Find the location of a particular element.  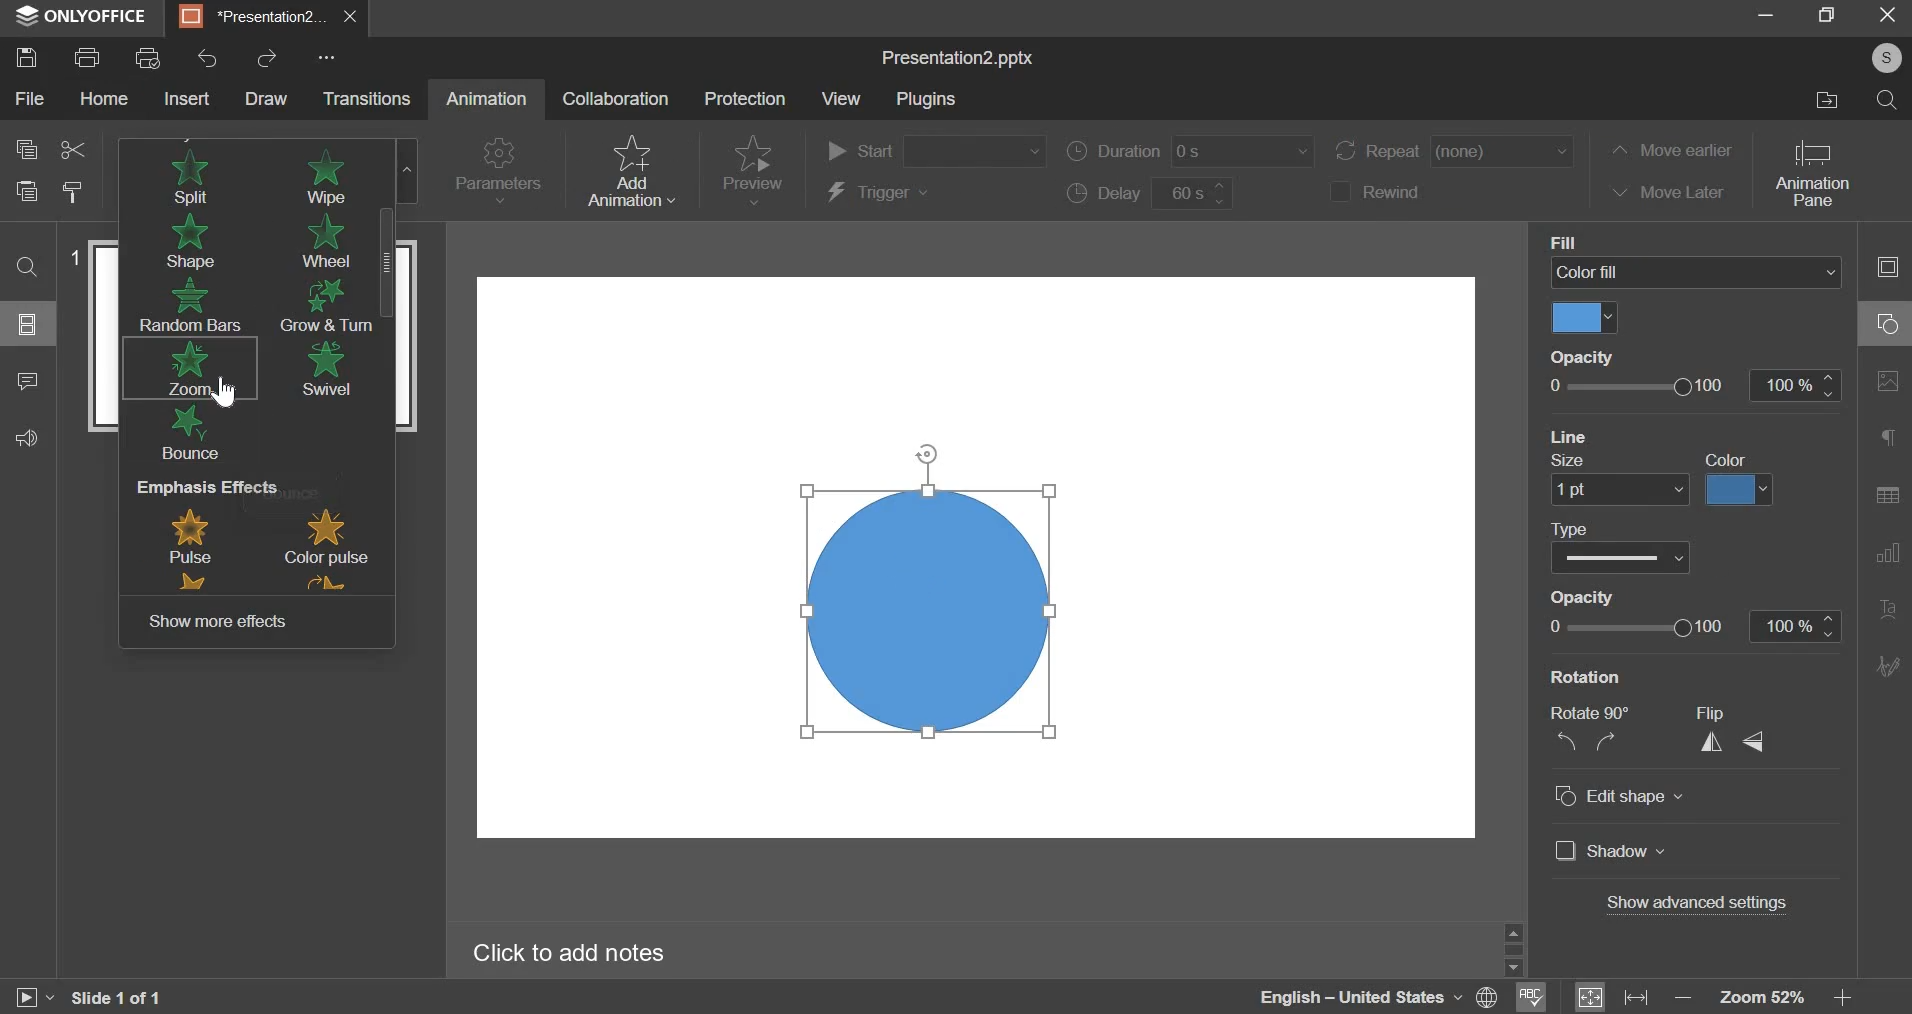

draw is located at coordinates (268, 99).